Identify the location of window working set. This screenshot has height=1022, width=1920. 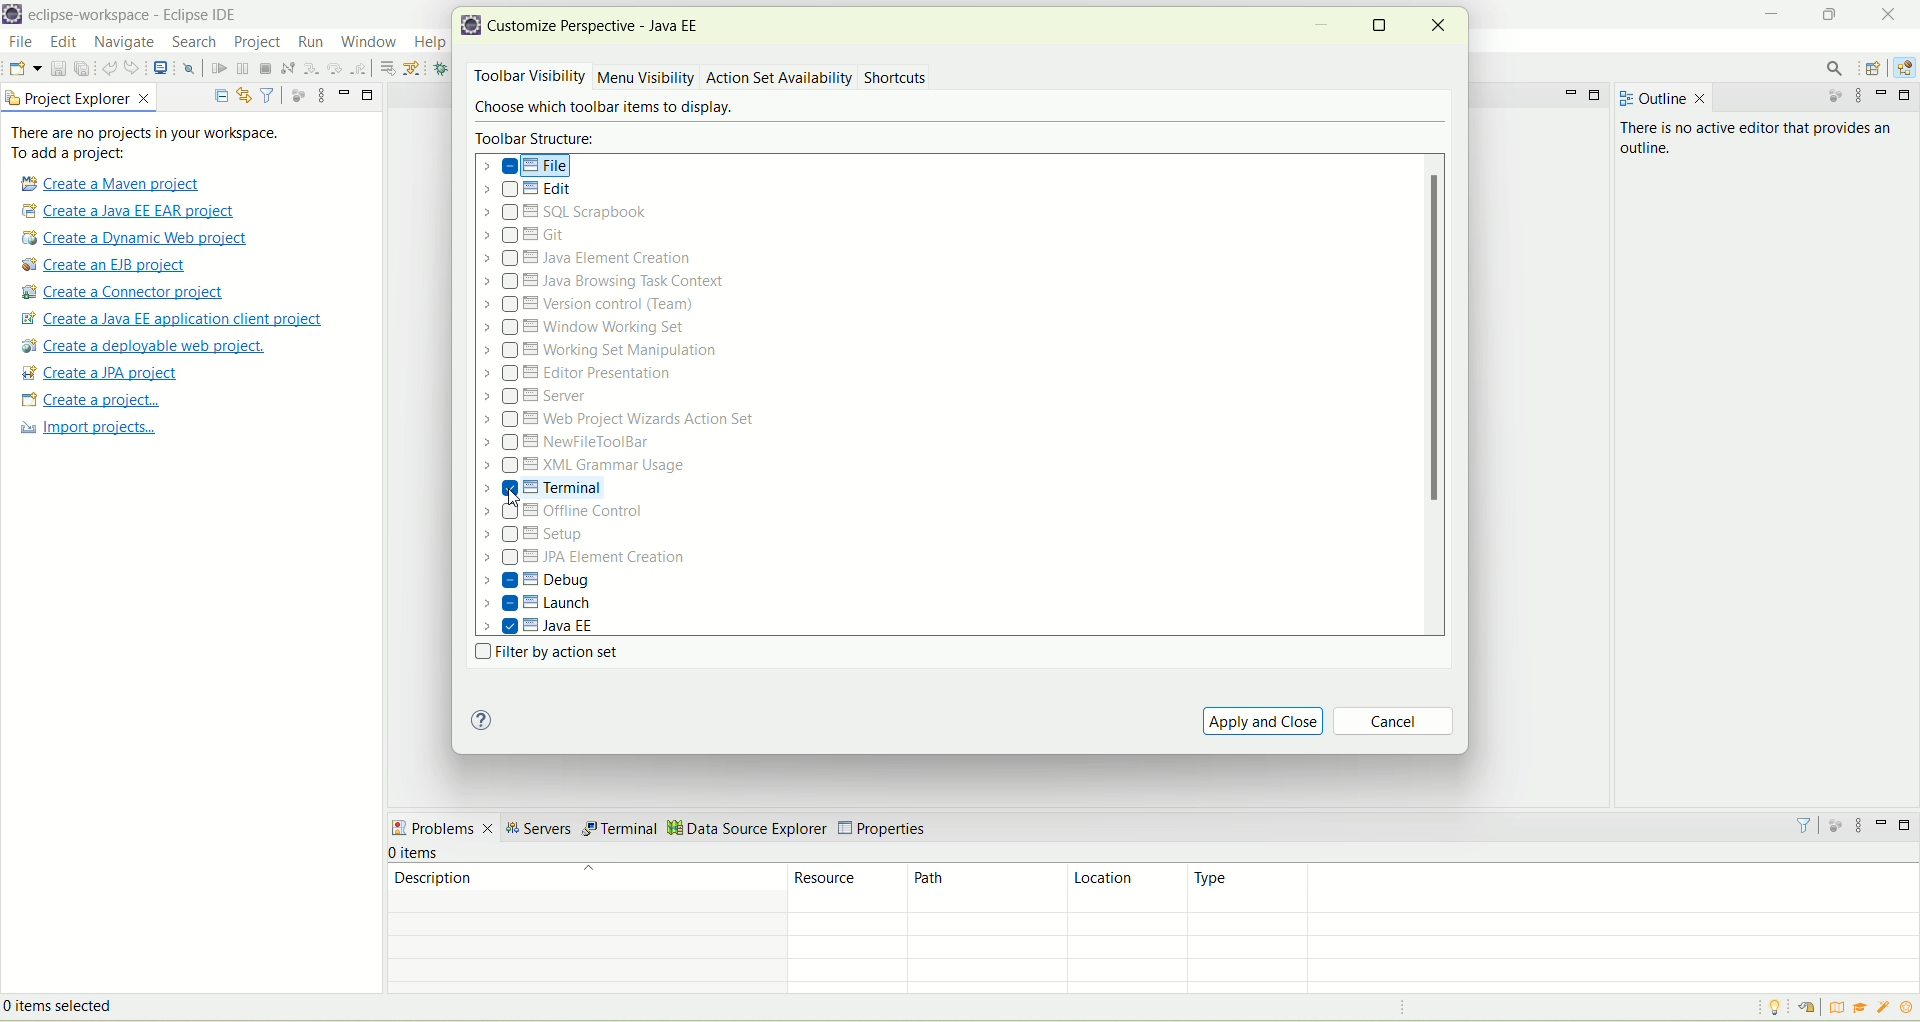
(587, 327).